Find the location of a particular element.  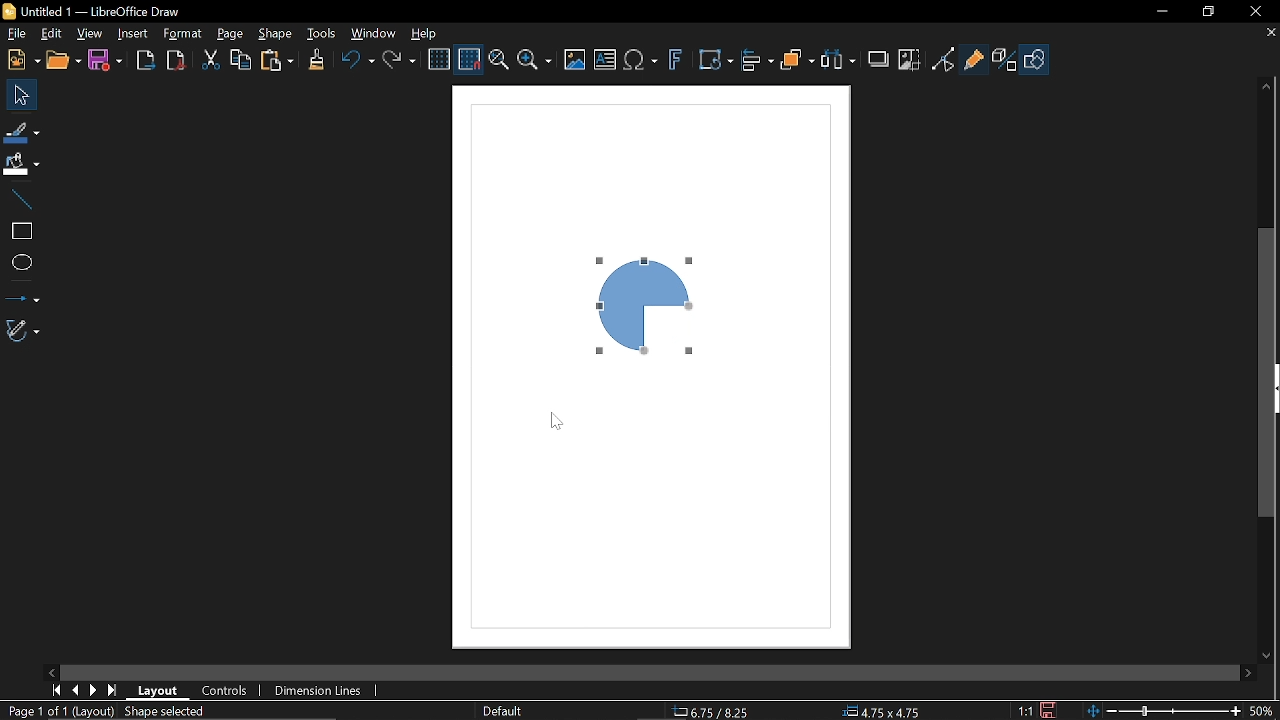

Display to grid is located at coordinates (470, 58).